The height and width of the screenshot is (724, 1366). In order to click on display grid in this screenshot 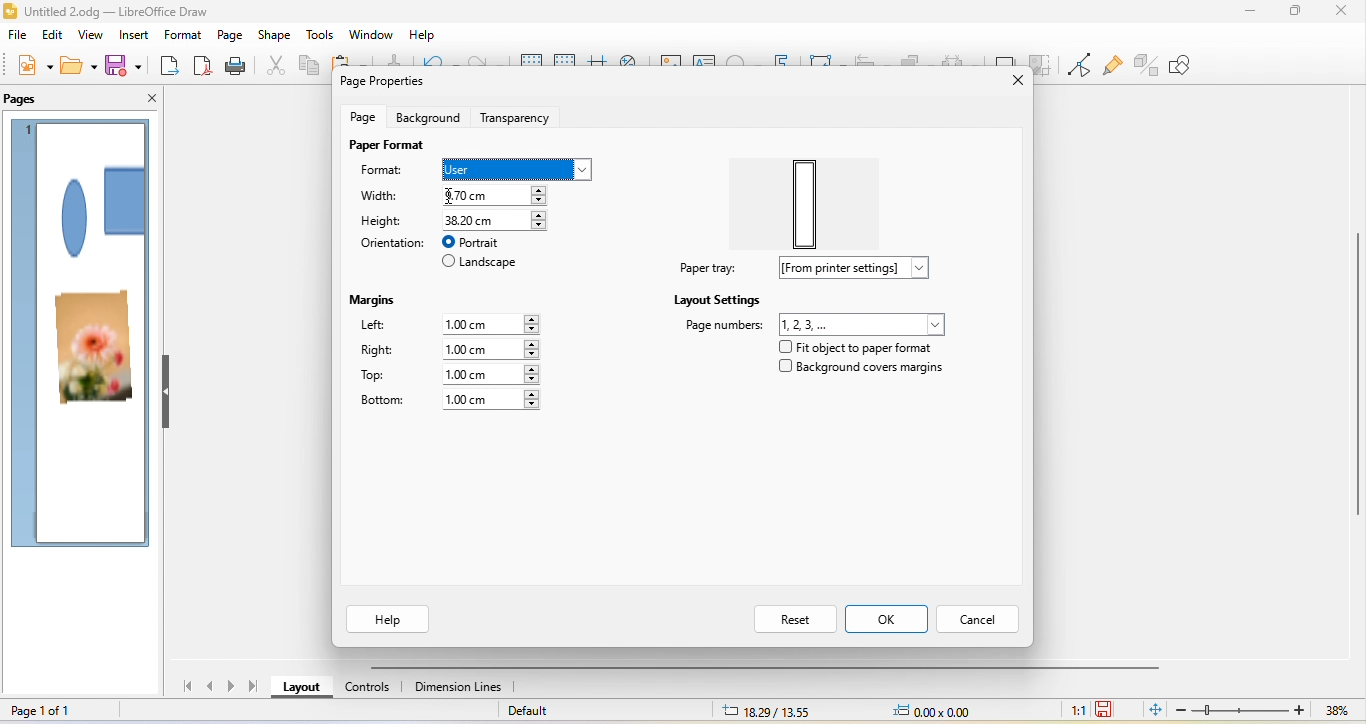, I will do `click(528, 63)`.